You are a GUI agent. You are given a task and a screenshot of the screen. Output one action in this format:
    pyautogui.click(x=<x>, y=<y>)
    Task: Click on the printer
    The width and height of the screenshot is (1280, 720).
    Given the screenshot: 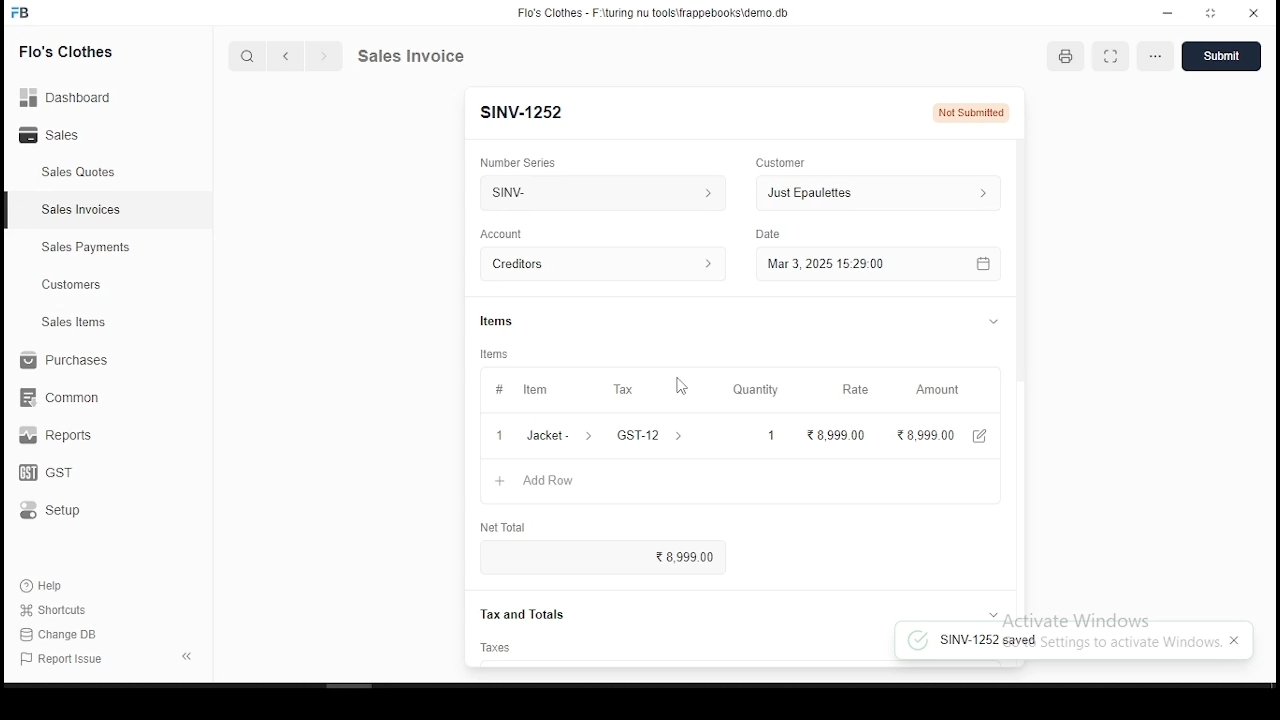 What is the action you would take?
    pyautogui.click(x=1072, y=59)
    